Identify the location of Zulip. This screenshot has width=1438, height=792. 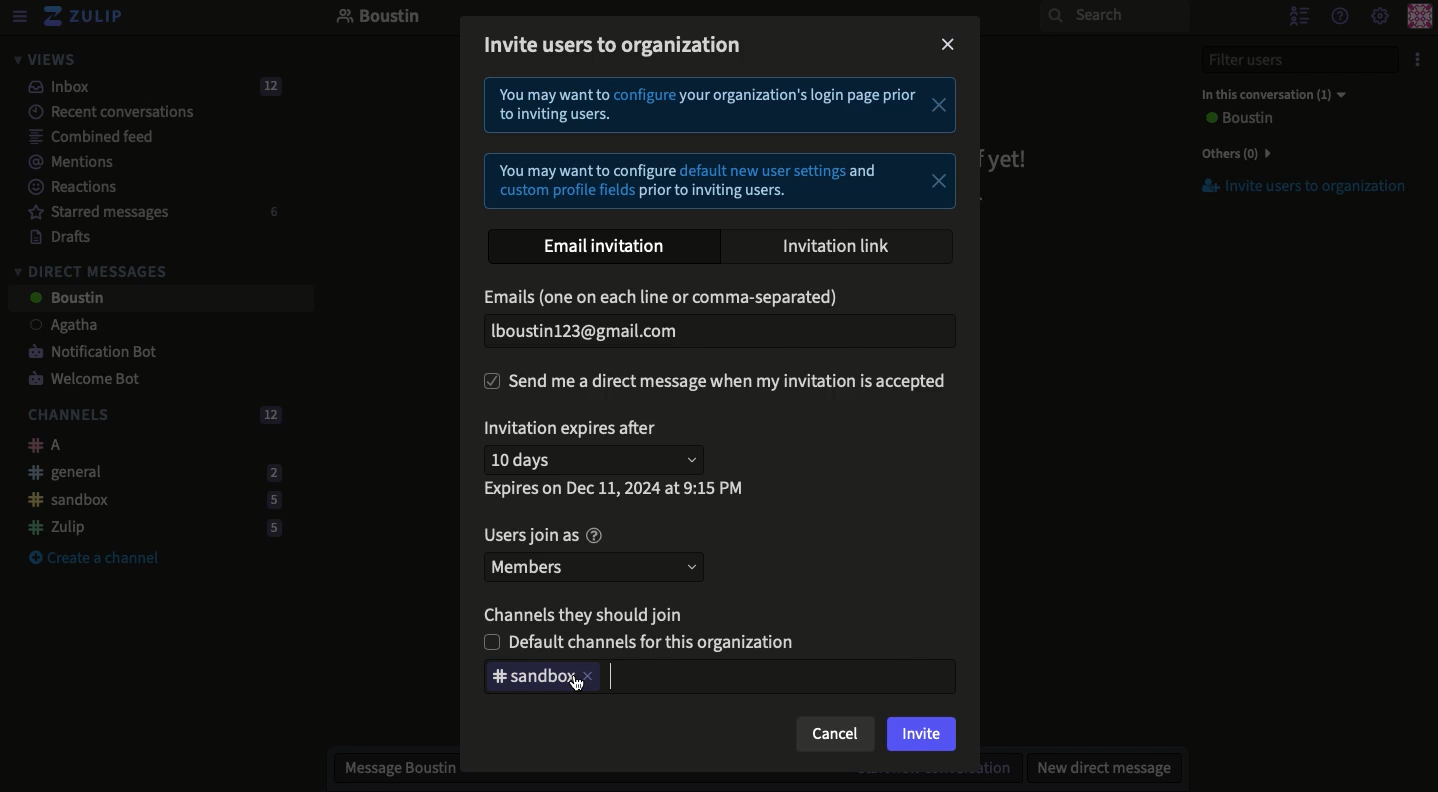
(85, 17).